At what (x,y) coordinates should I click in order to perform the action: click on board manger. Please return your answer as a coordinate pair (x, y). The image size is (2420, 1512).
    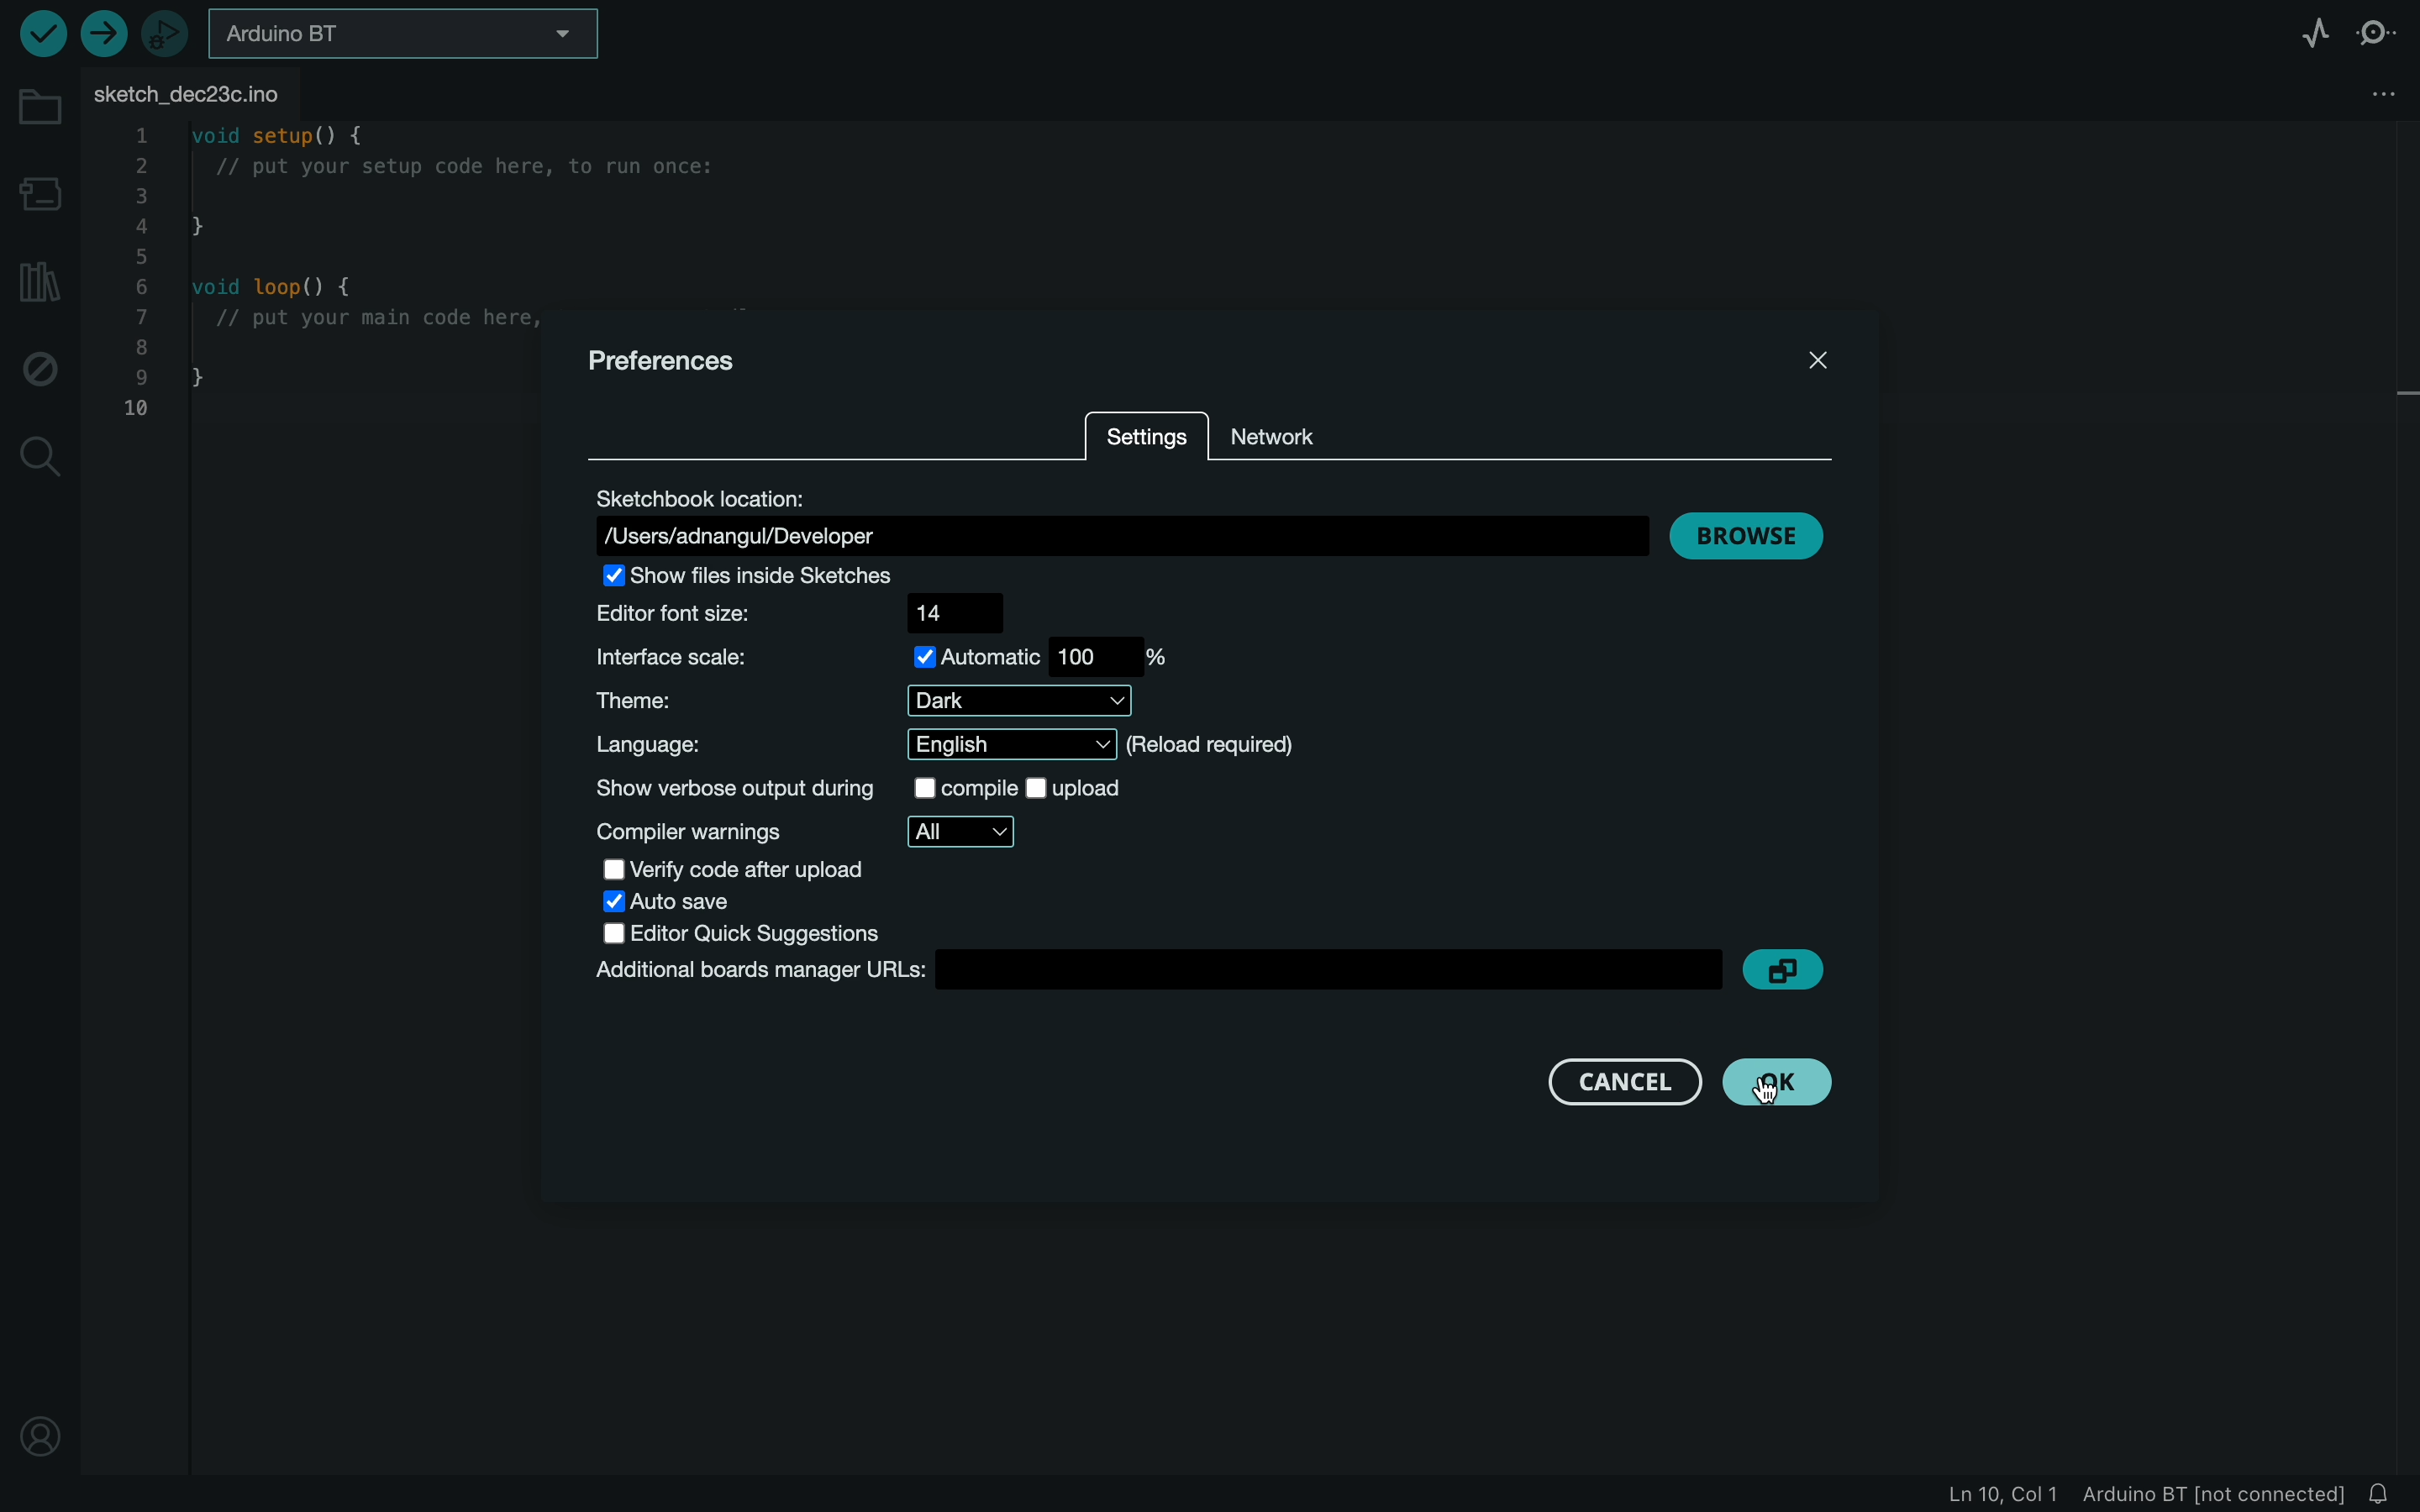
    Looking at the image, I should click on (1150, 972).